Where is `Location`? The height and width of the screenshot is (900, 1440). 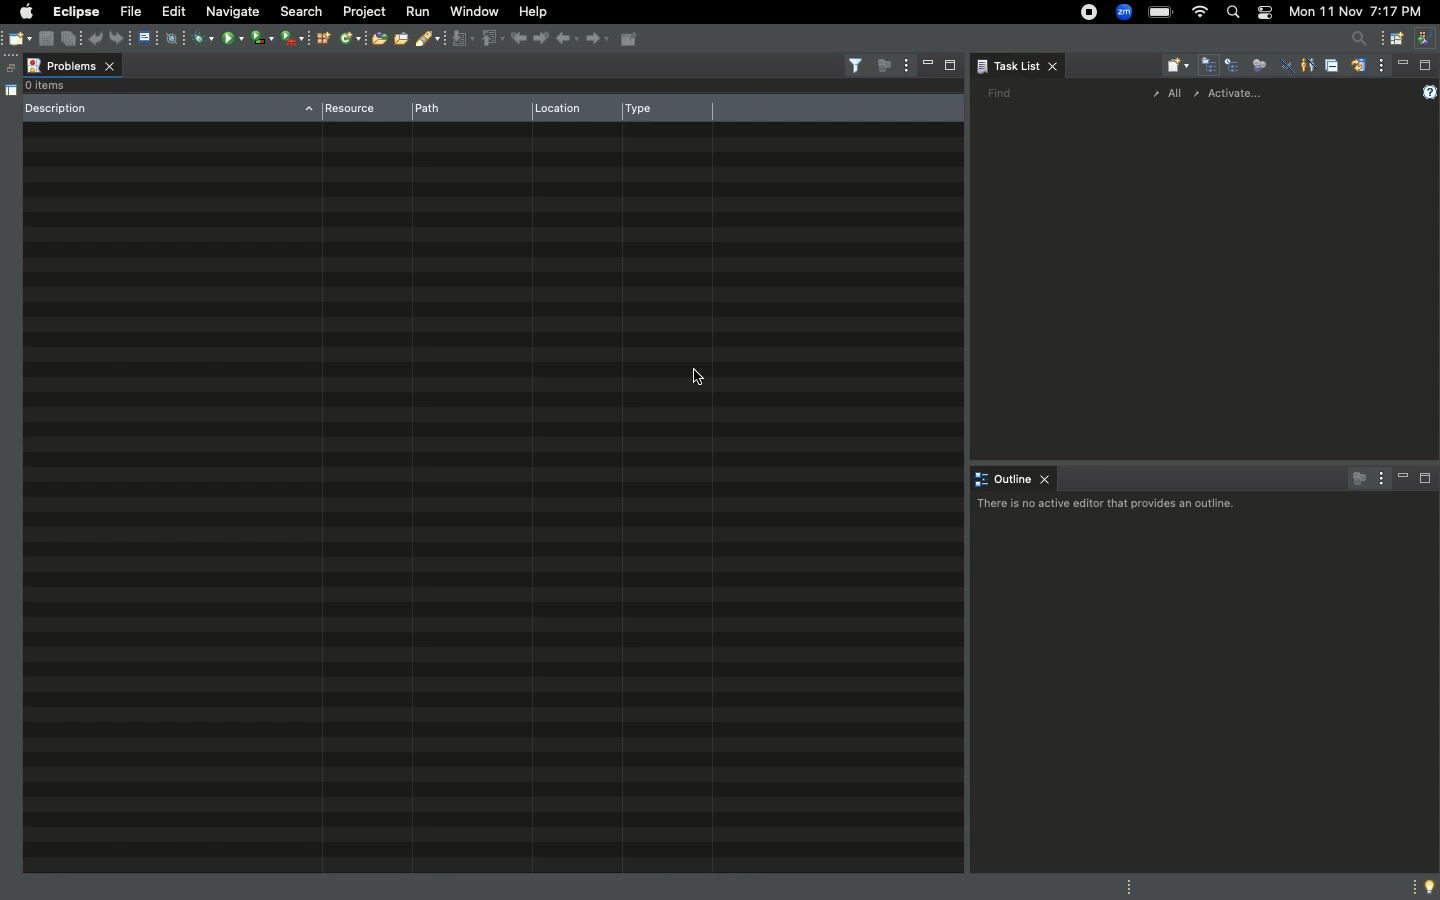
Location is located at coordinates (564, 109).